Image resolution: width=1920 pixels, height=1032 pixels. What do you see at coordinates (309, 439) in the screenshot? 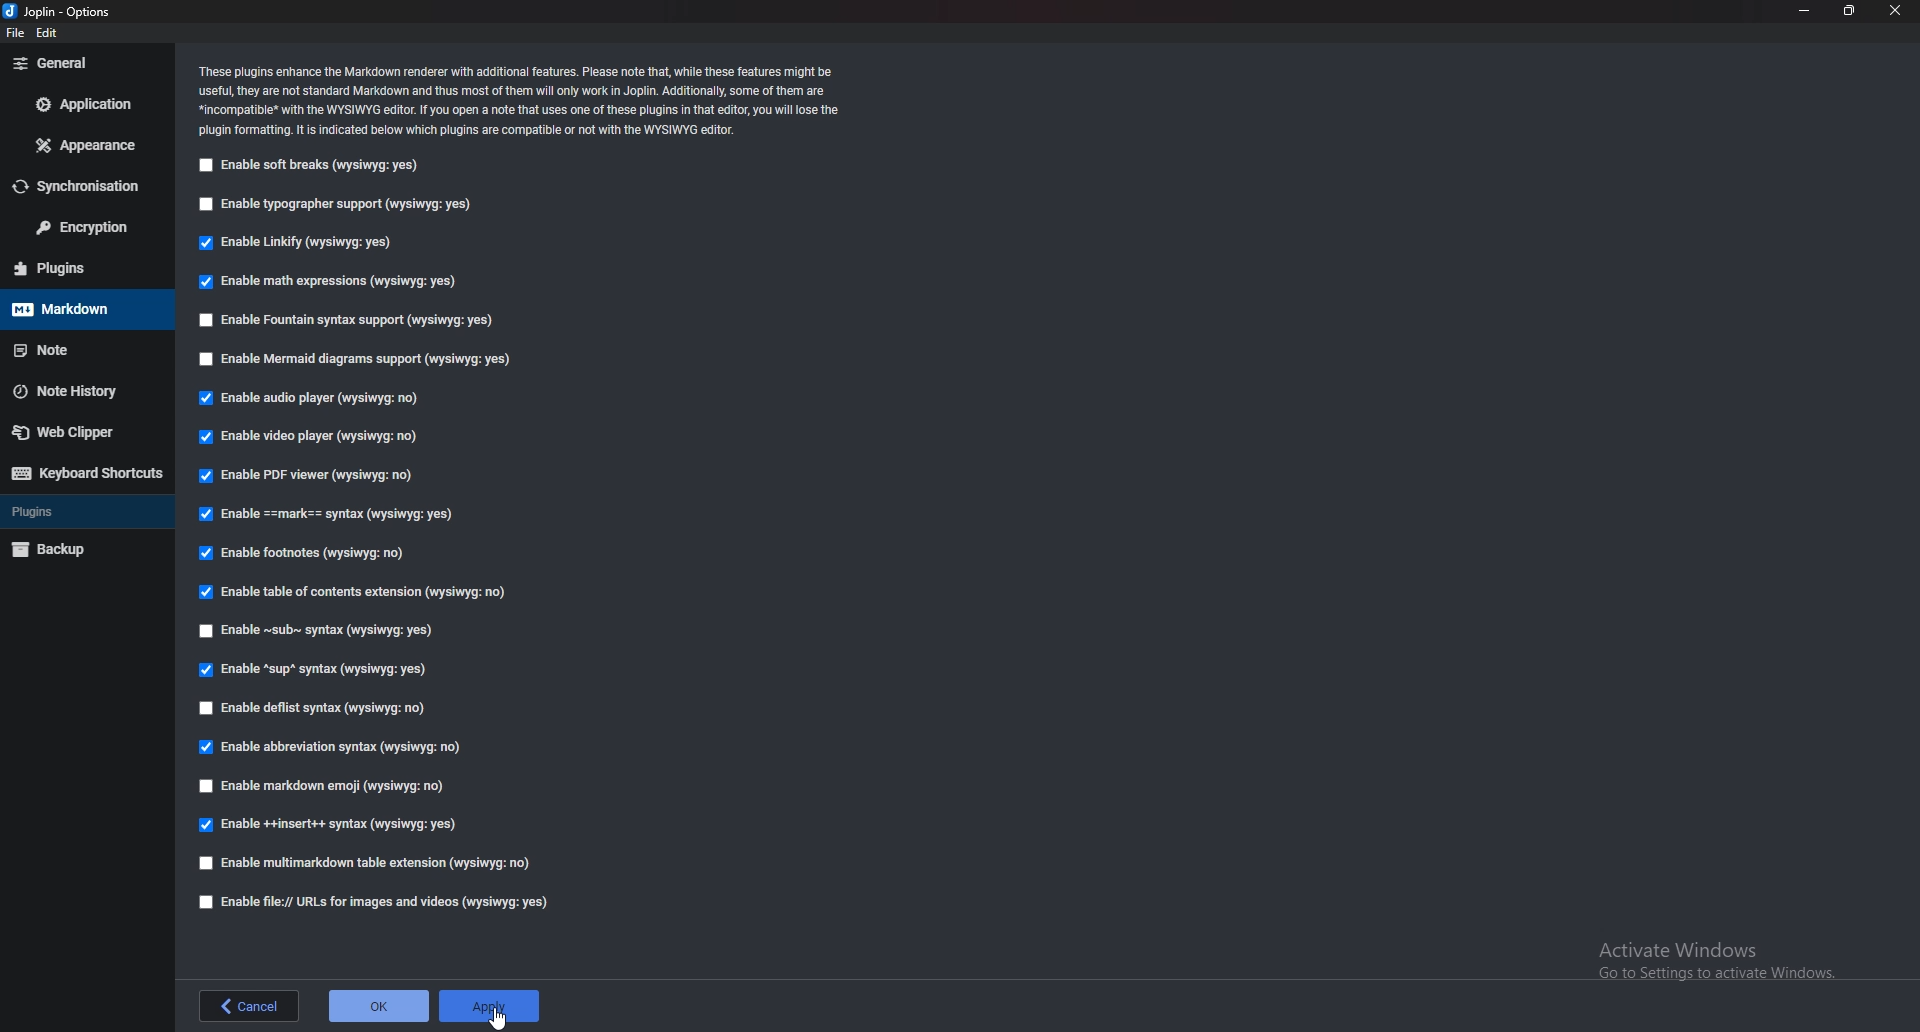
I see `Enable video player` at bounding box center [309, 439].